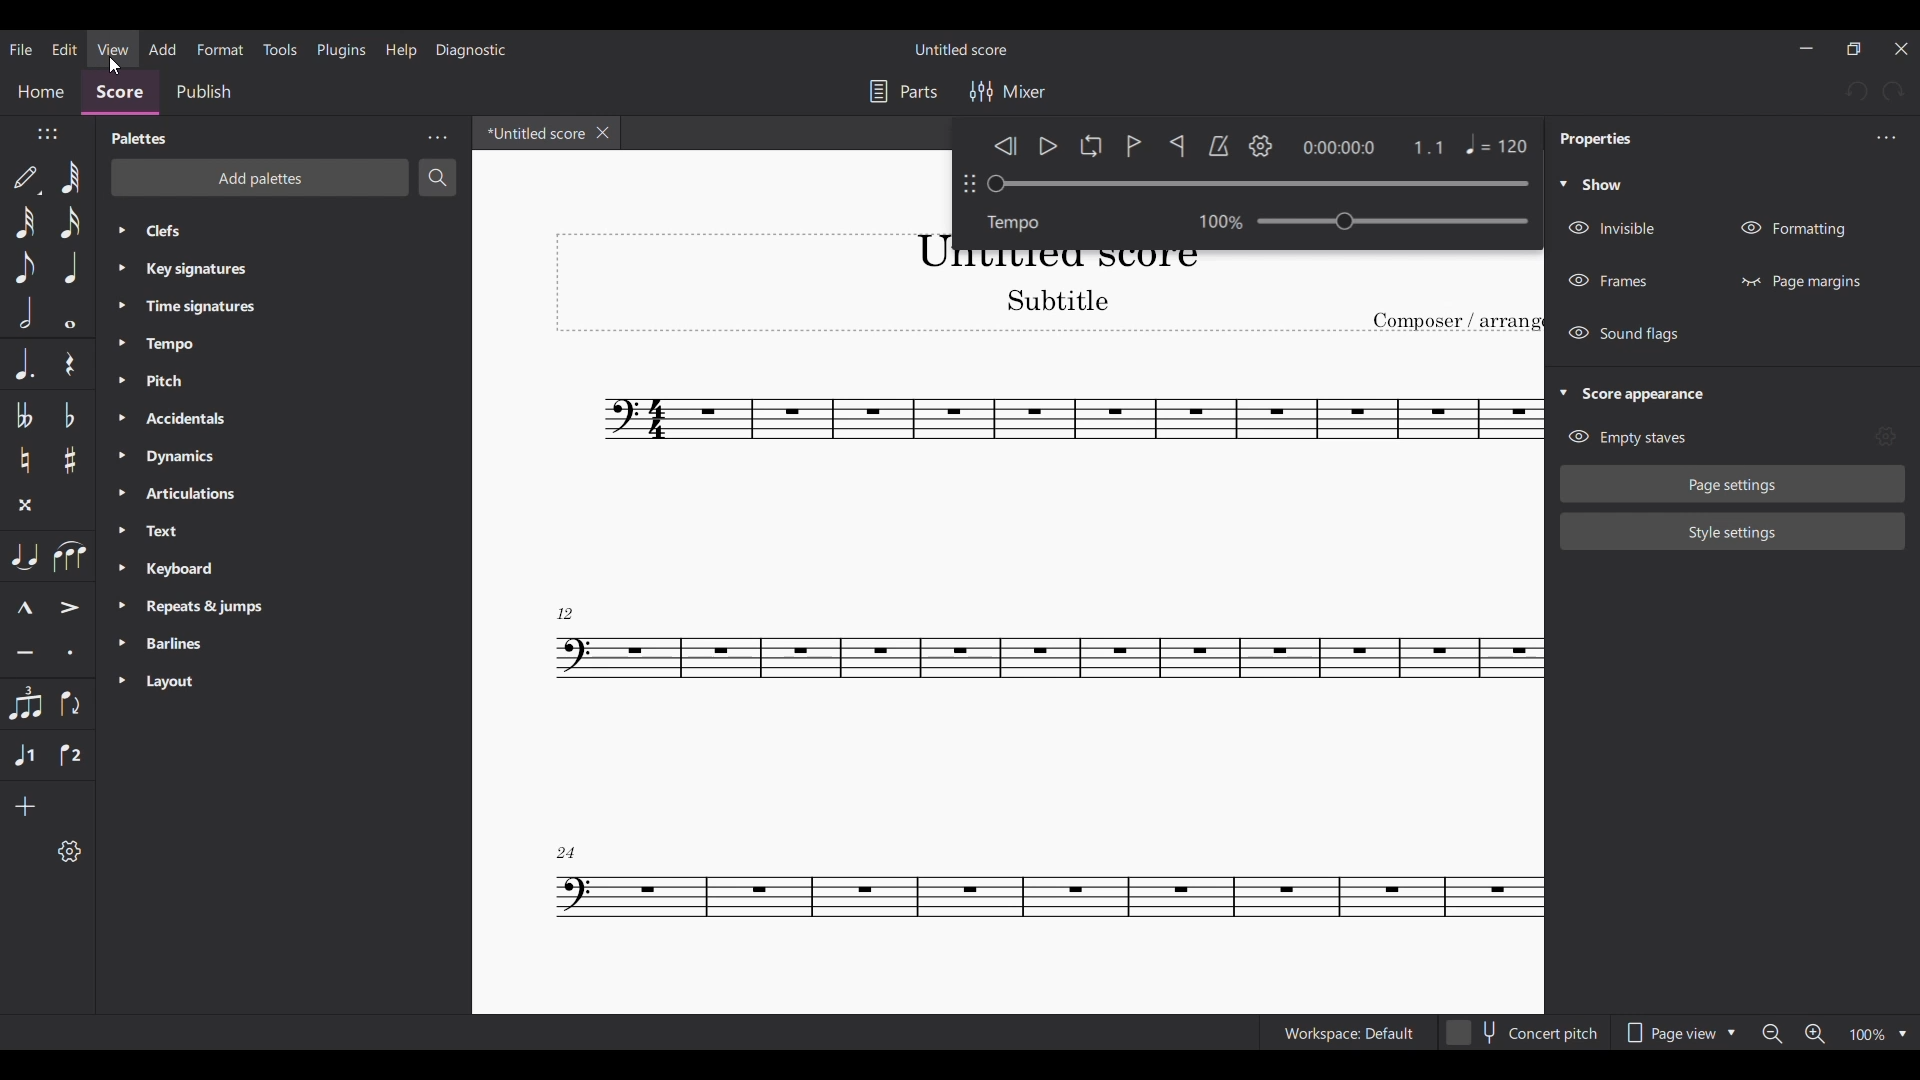  Describe the element at coordinates (1880, 1034) in the screenshot. I see `100%` at that location.